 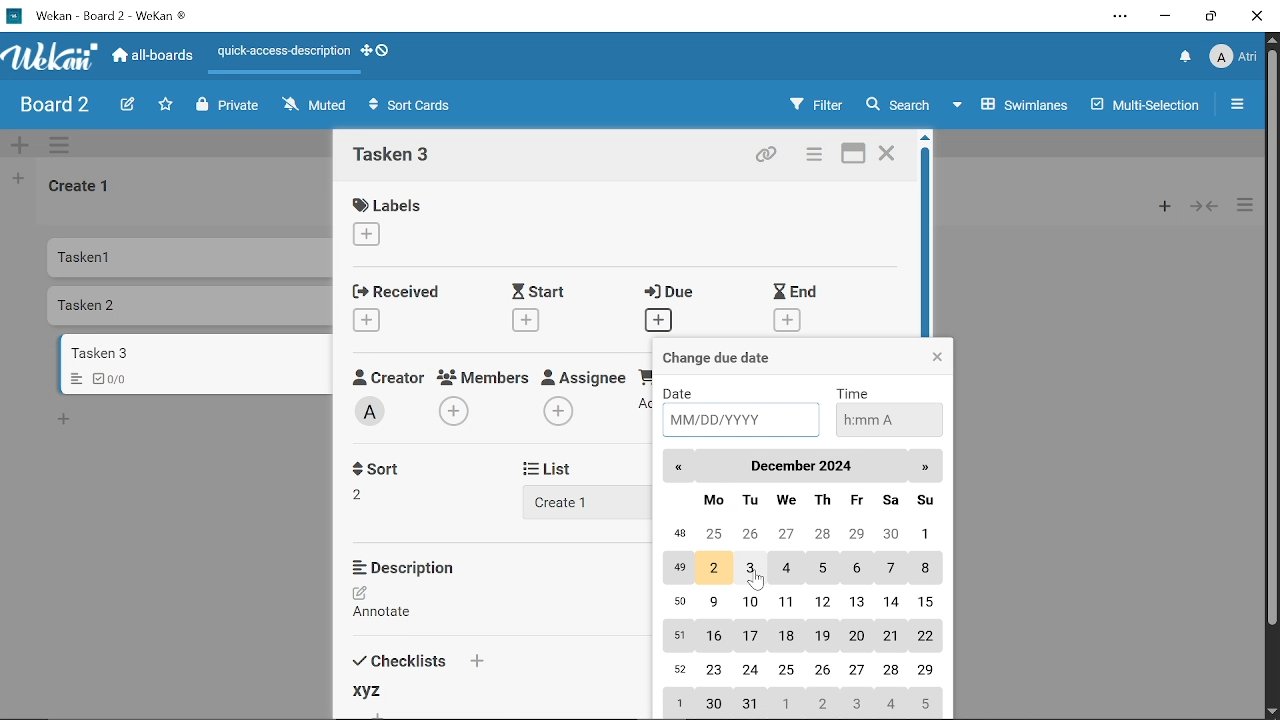 What do you see at coordinates (369, 493) in the screenshot?
I see `Sort` at bounding box center [369, 493].